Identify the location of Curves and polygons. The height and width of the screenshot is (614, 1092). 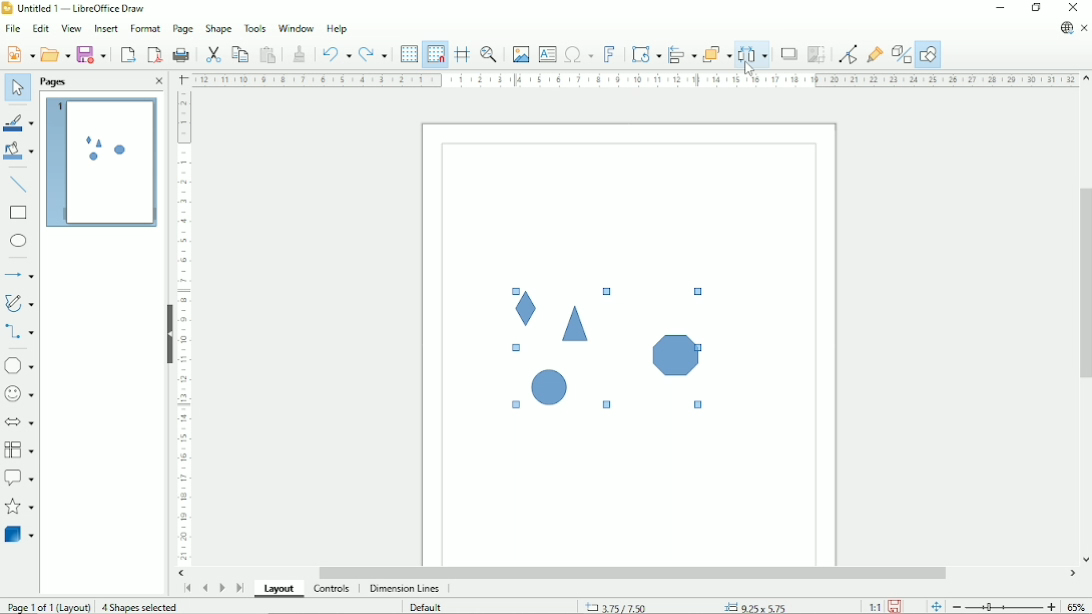
(20, 303).